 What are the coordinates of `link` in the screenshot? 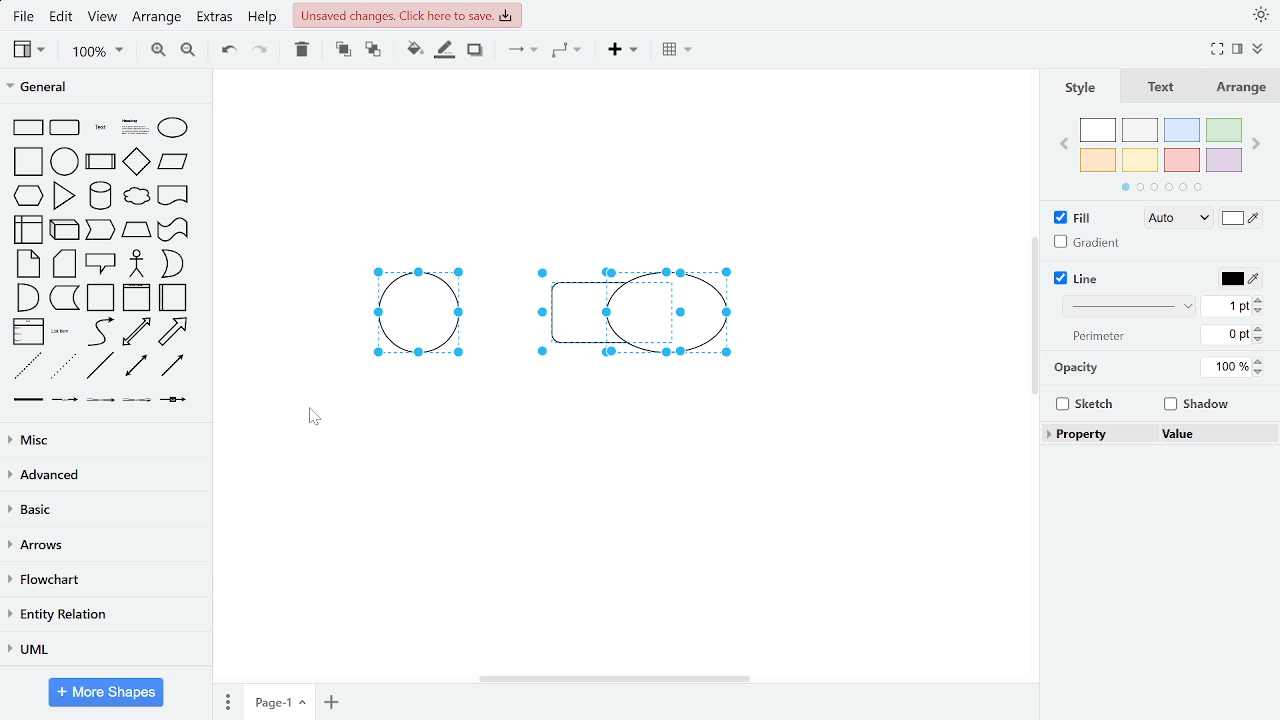 It's located at (29, 403).